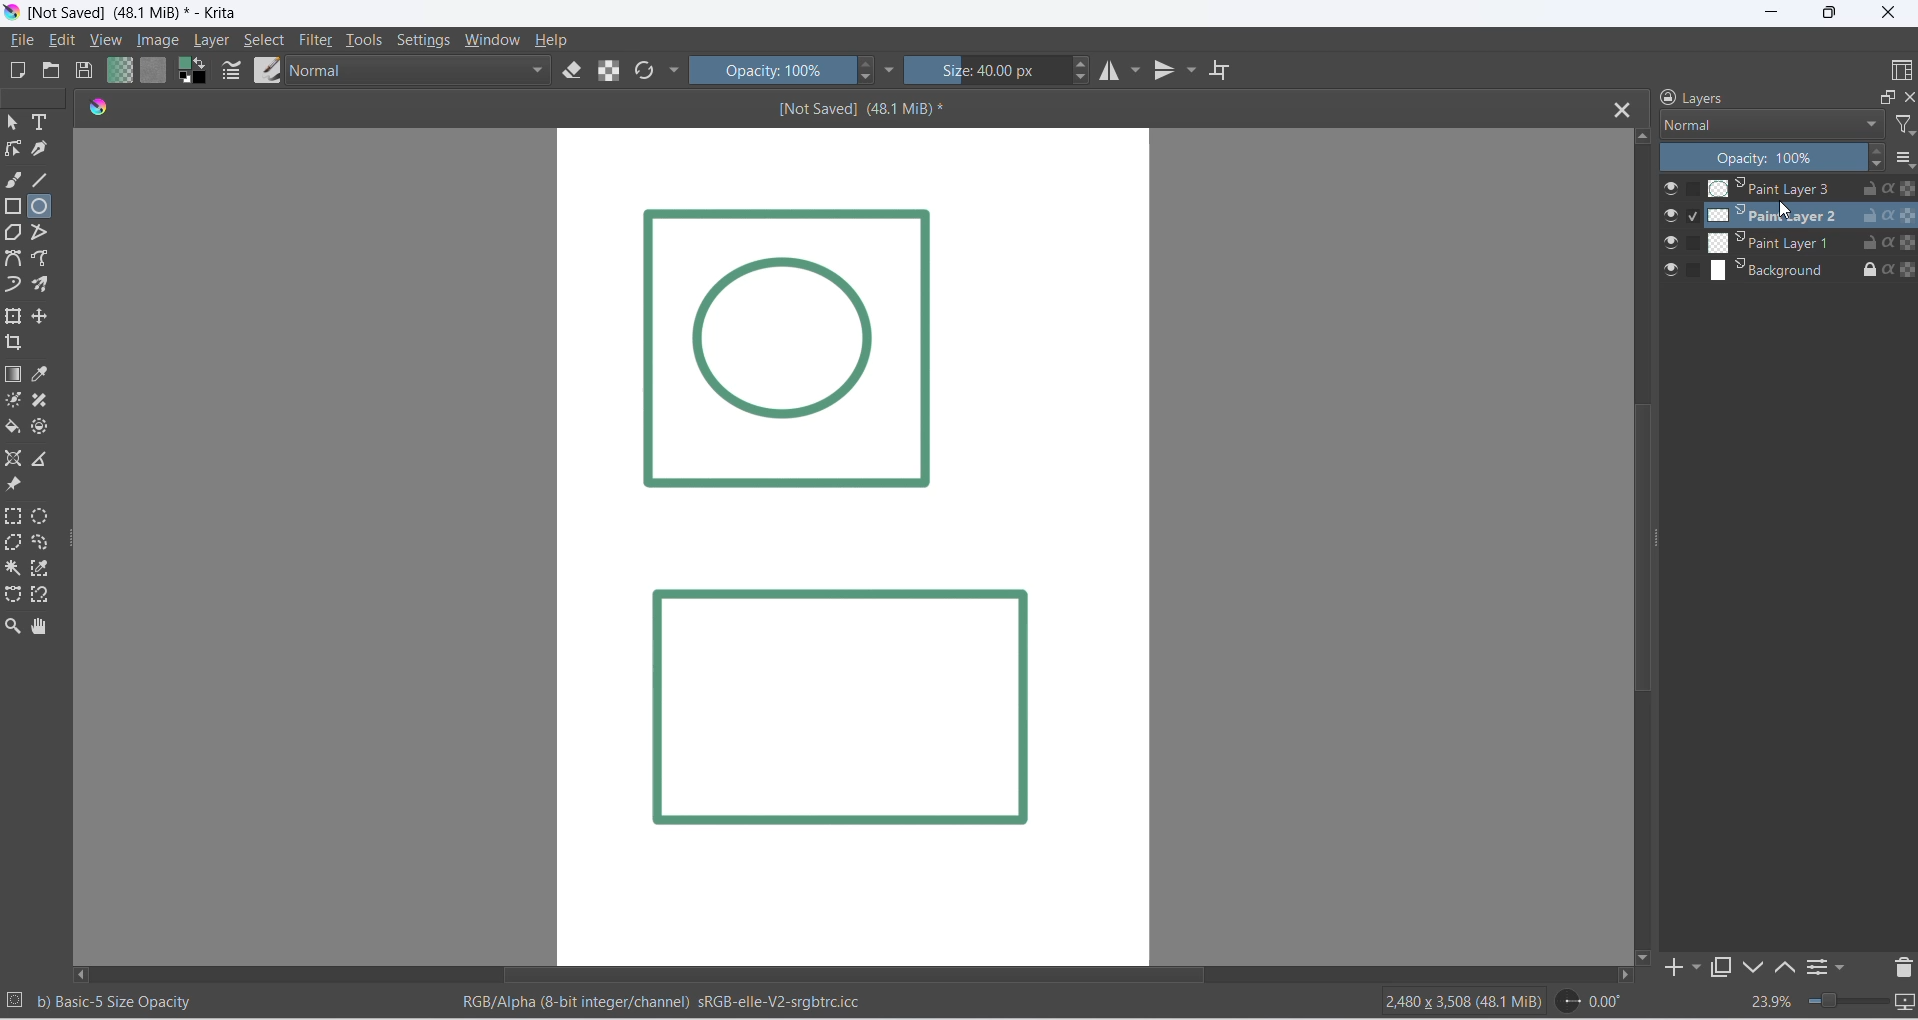 The height and width of the screenshot is (1020, 1918). I want to click on tools, so click(365, 40).